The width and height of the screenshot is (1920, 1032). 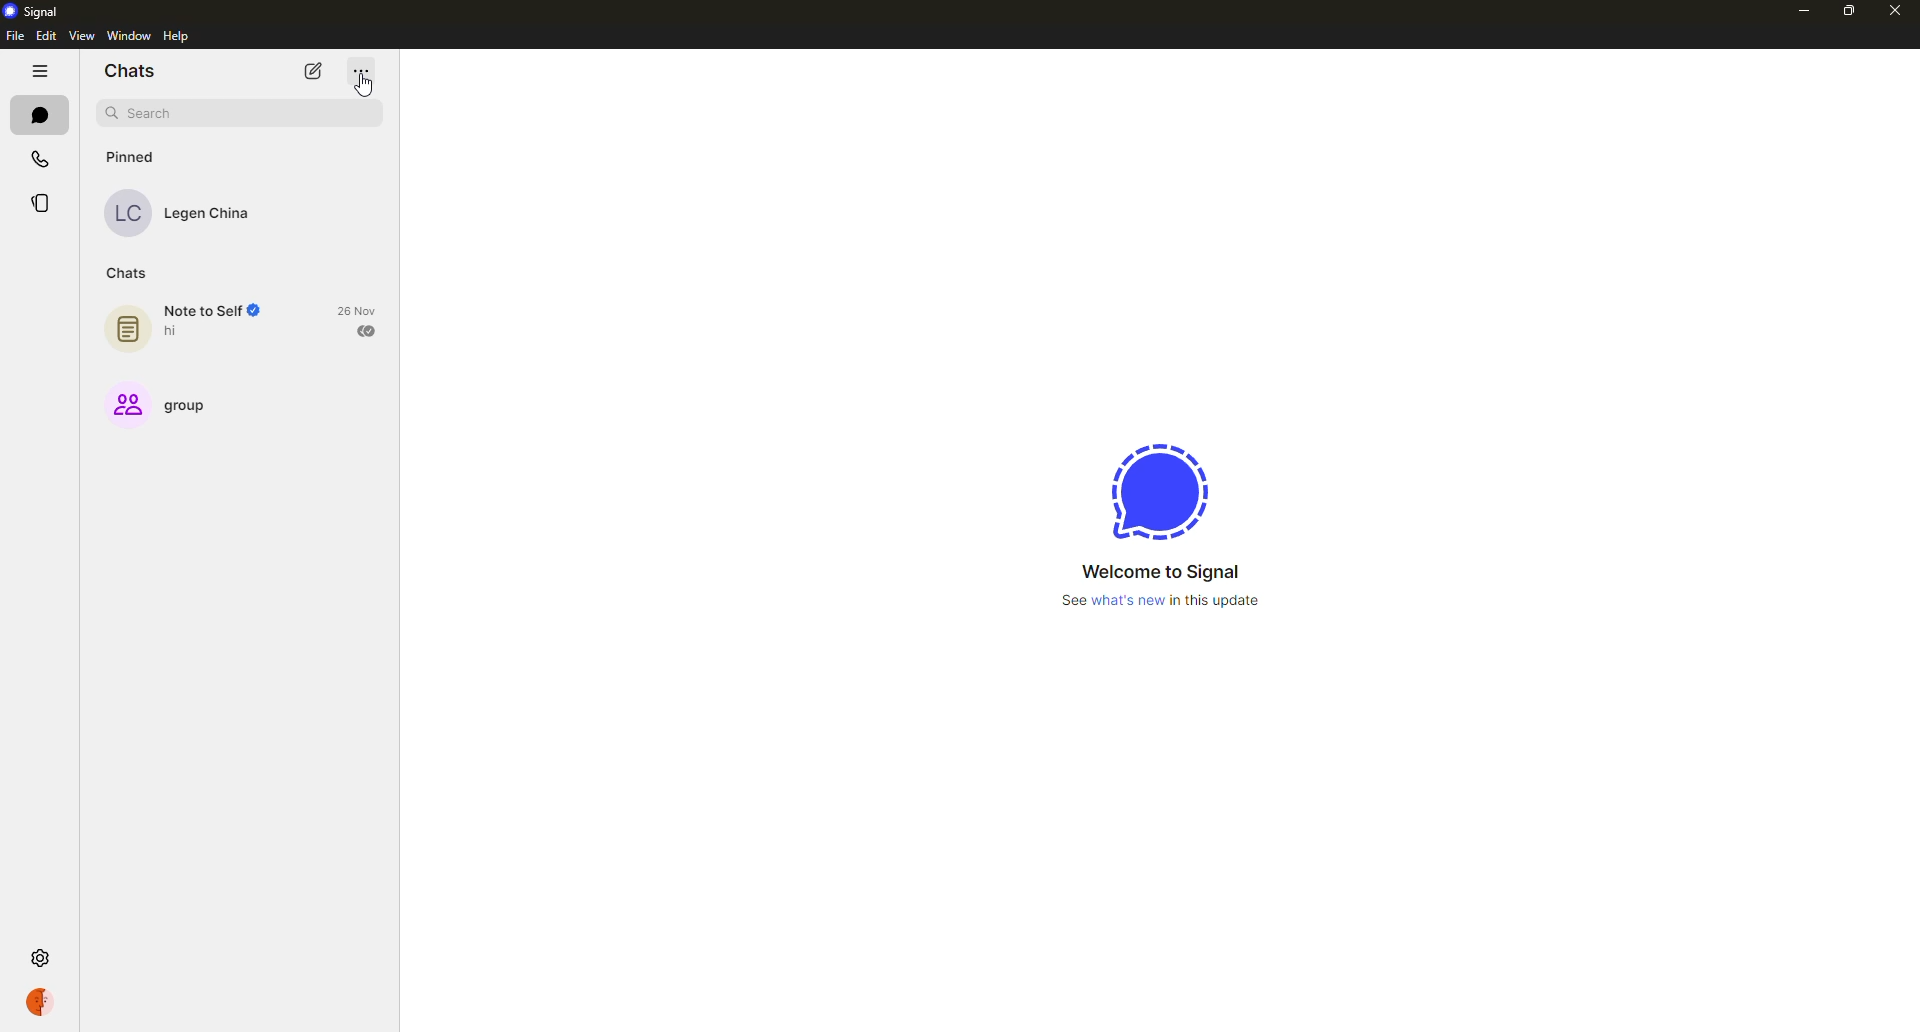 What do you see at coordinates (1849, 12) in the screenshot?
I see `maximize` at bounding box center [1849, 12].